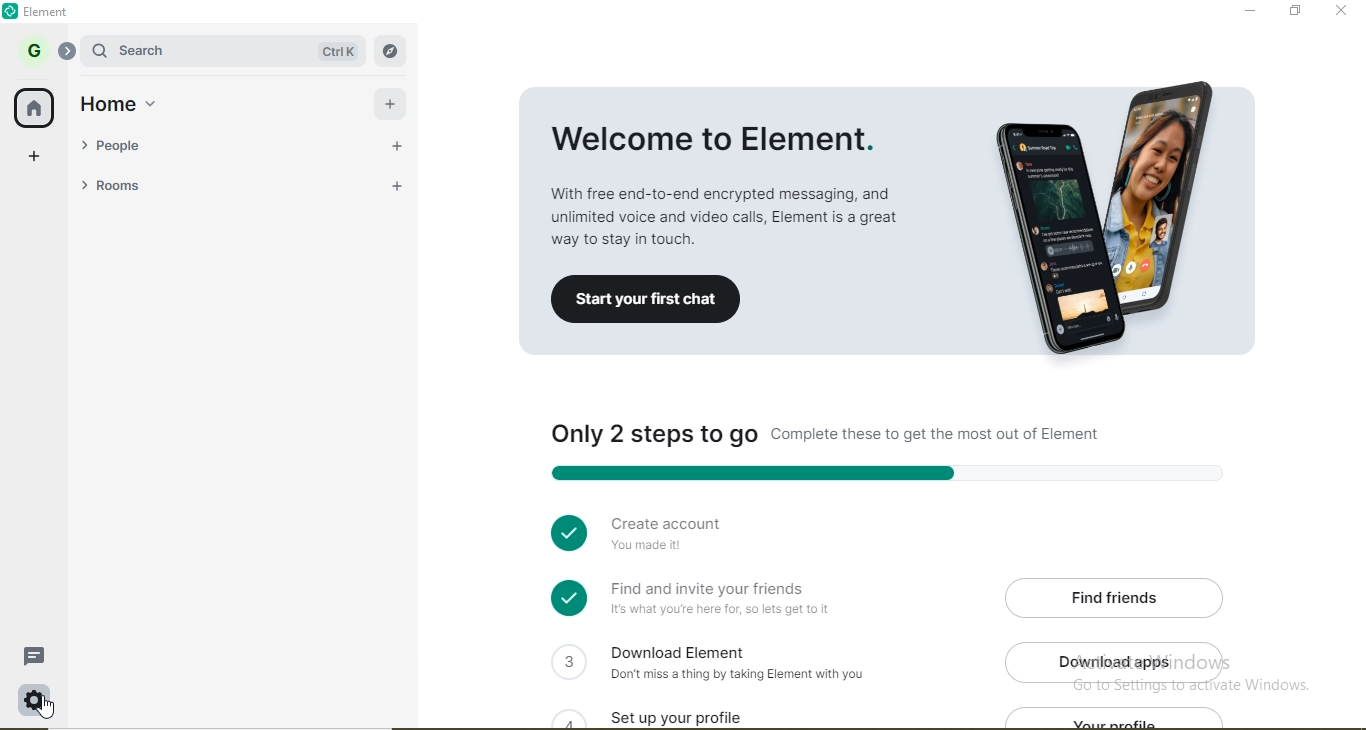 Image resolution: width=1366 pixels, height=730 pixels. Describe the element at coordinates (1119, 596) in the screenshot. I see `find friends` at that location.